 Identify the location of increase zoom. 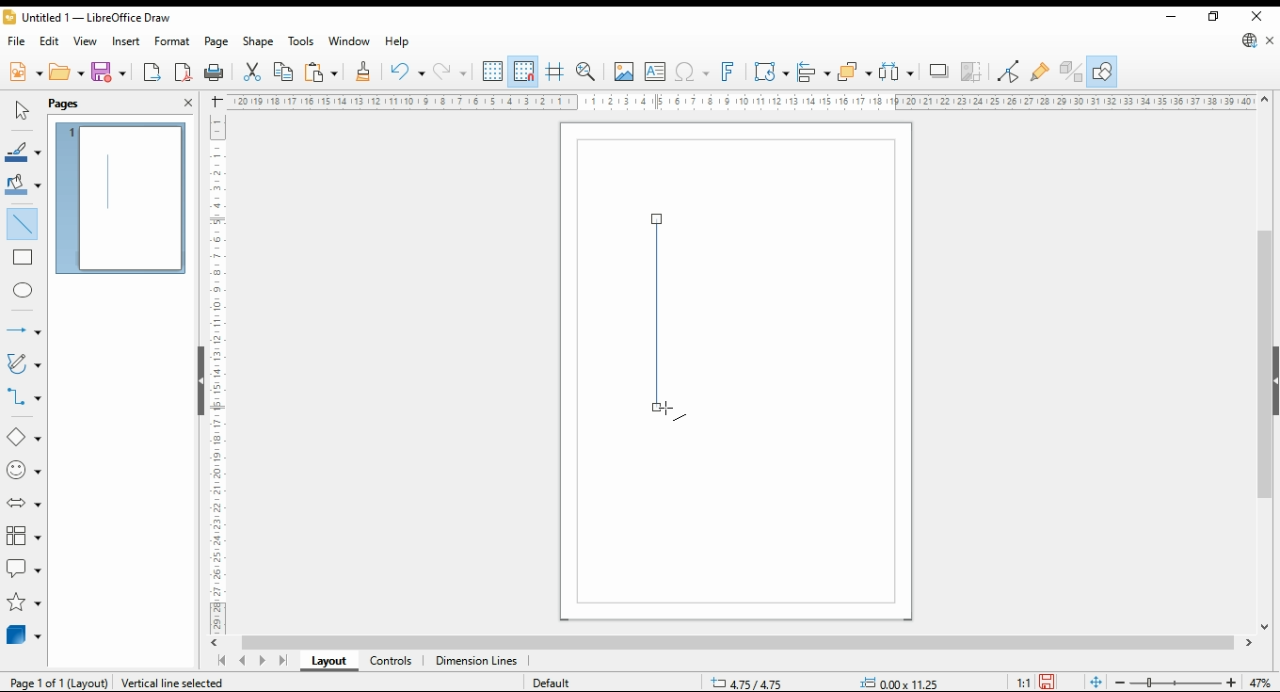
(1235, 683).